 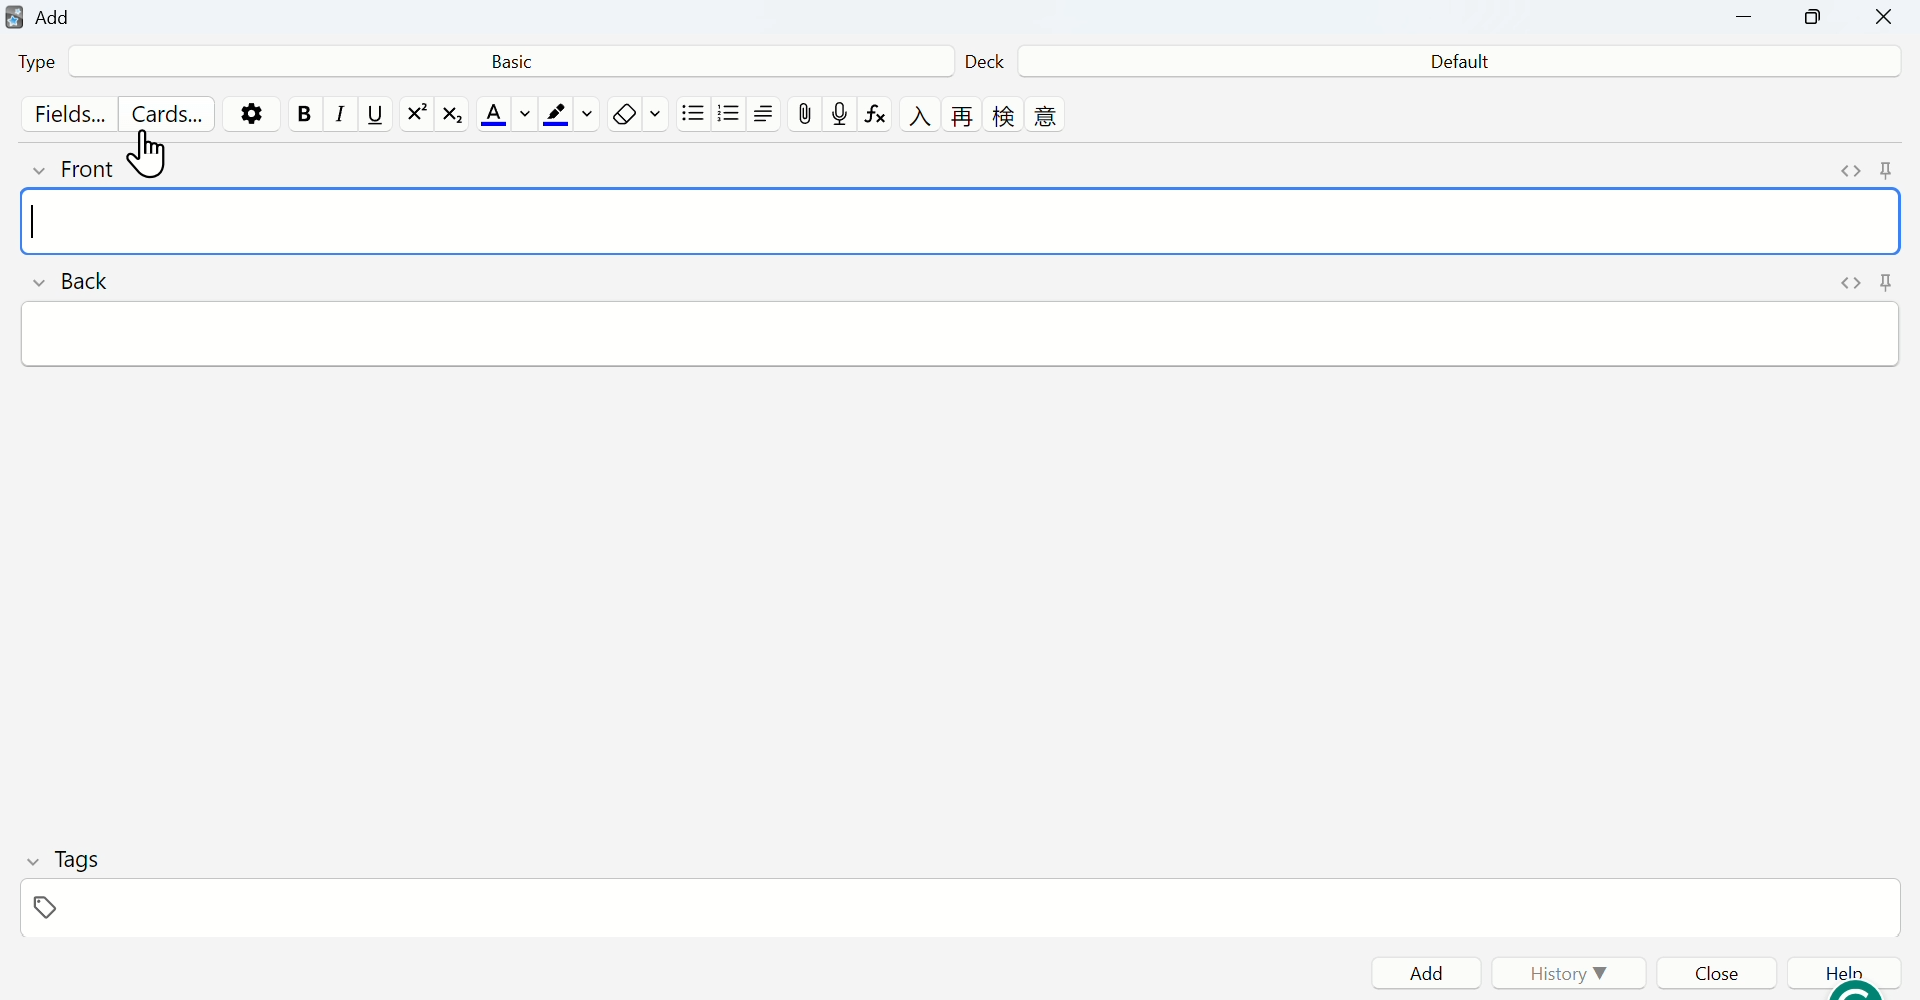 What do you see at coordinates (303, 114) in the screenshot?
I see `bold text` at bounding box center [303, 114].